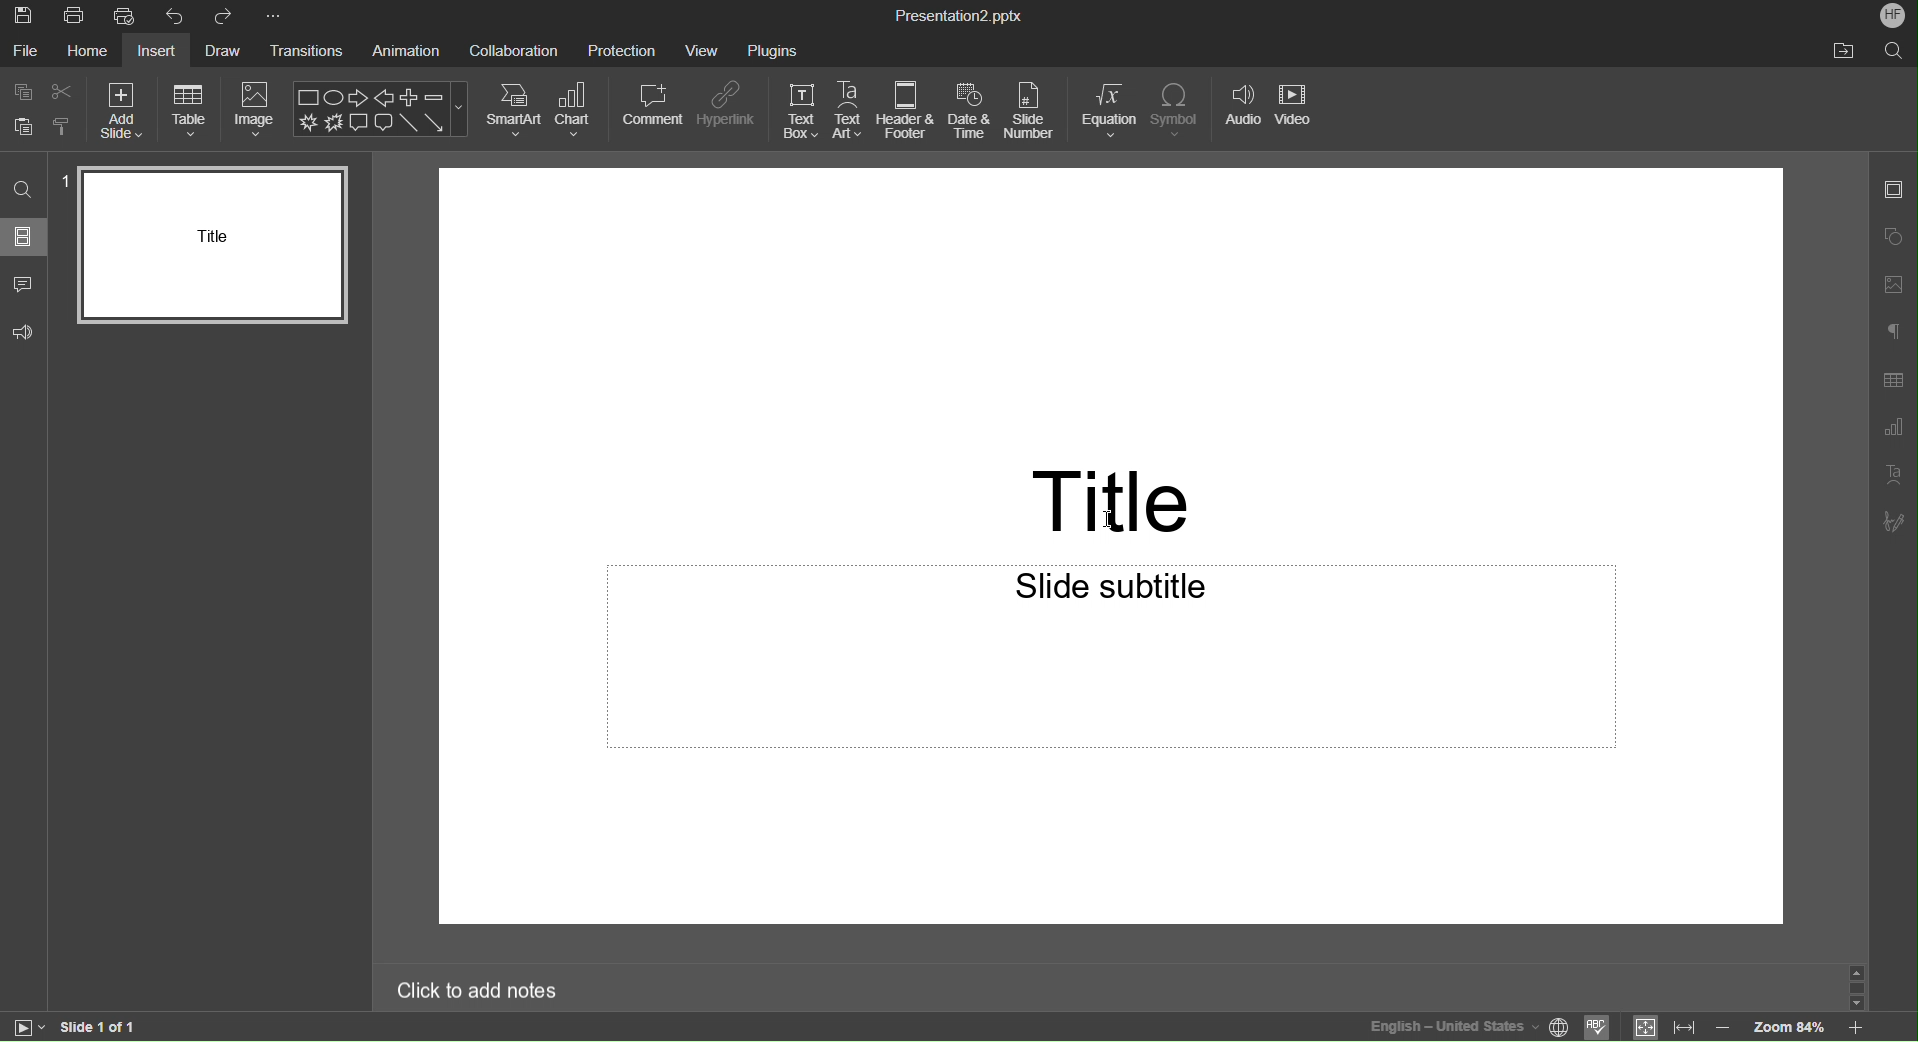 Image resolution: width=1918 pixels, height=1042 pixels. Describe the element at coordinates (30, 1028) in the screenshot. I see `start slide show` at that location.